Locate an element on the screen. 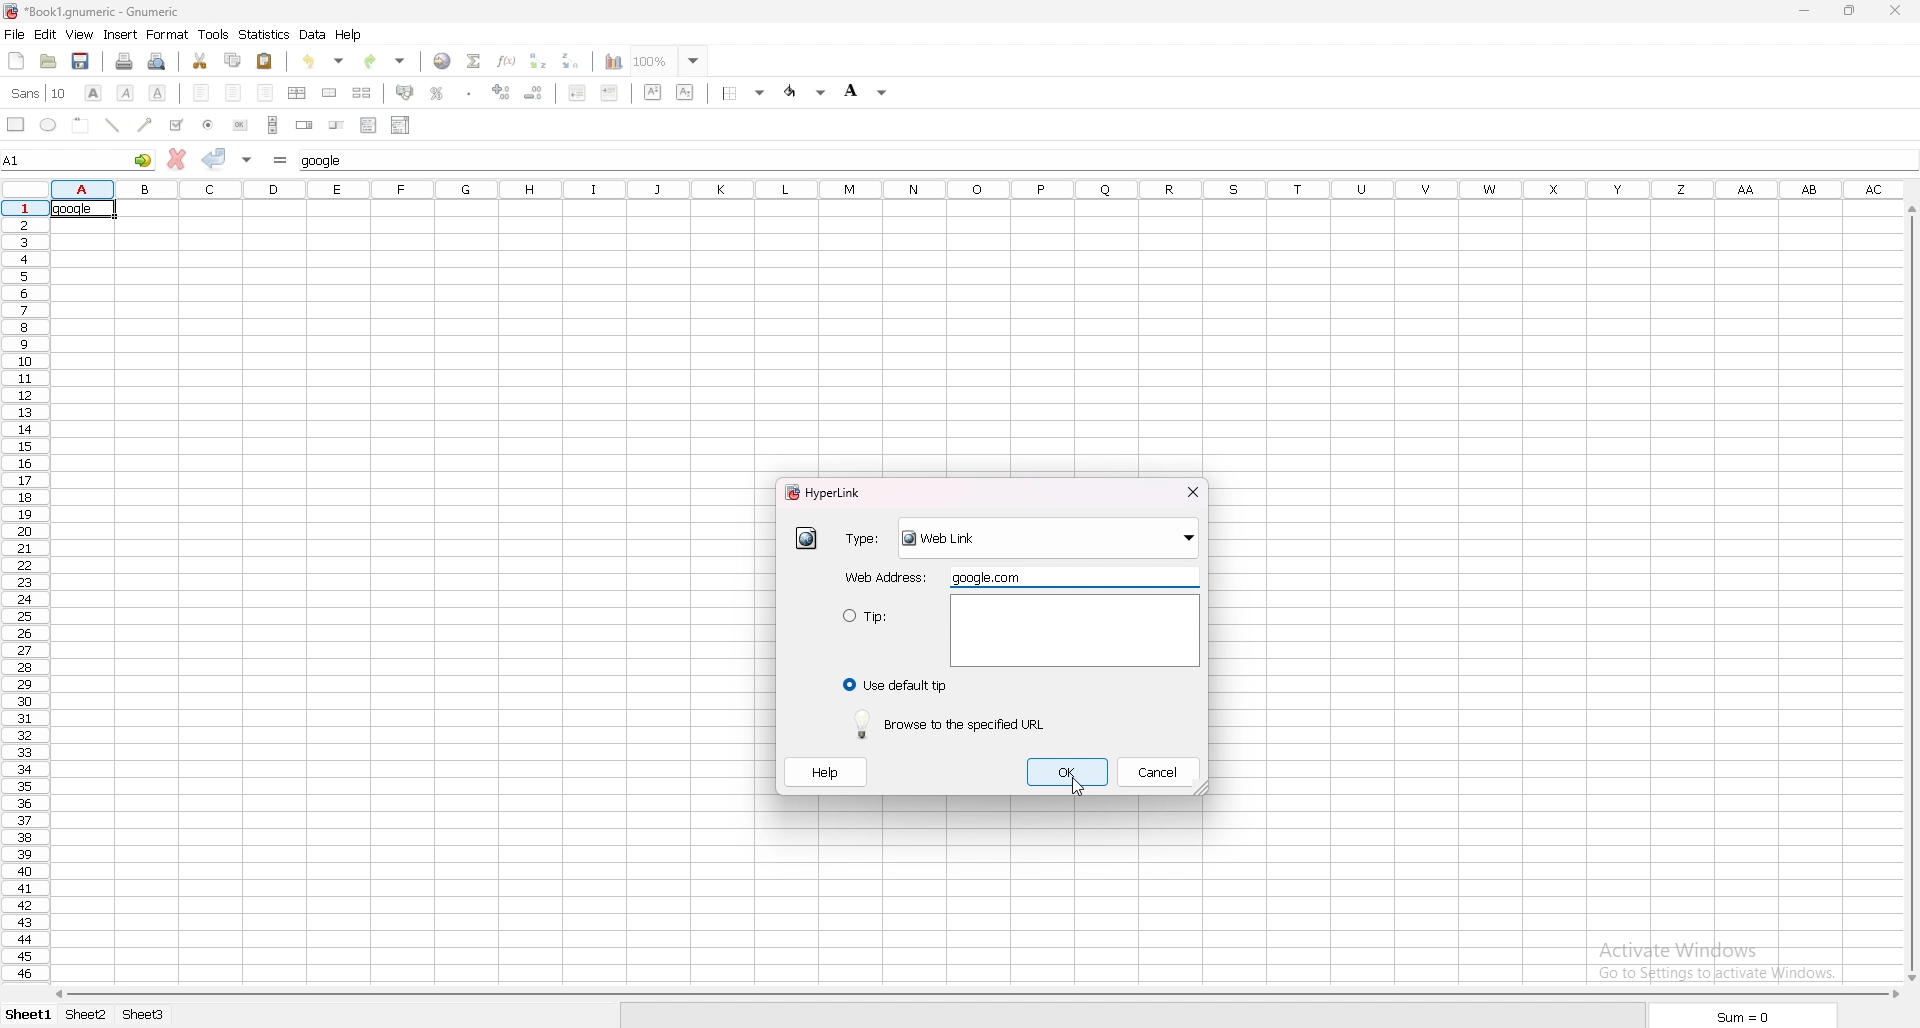  Activate Windows Go to Settings to activate windows is located at coordinates (1701, 934).